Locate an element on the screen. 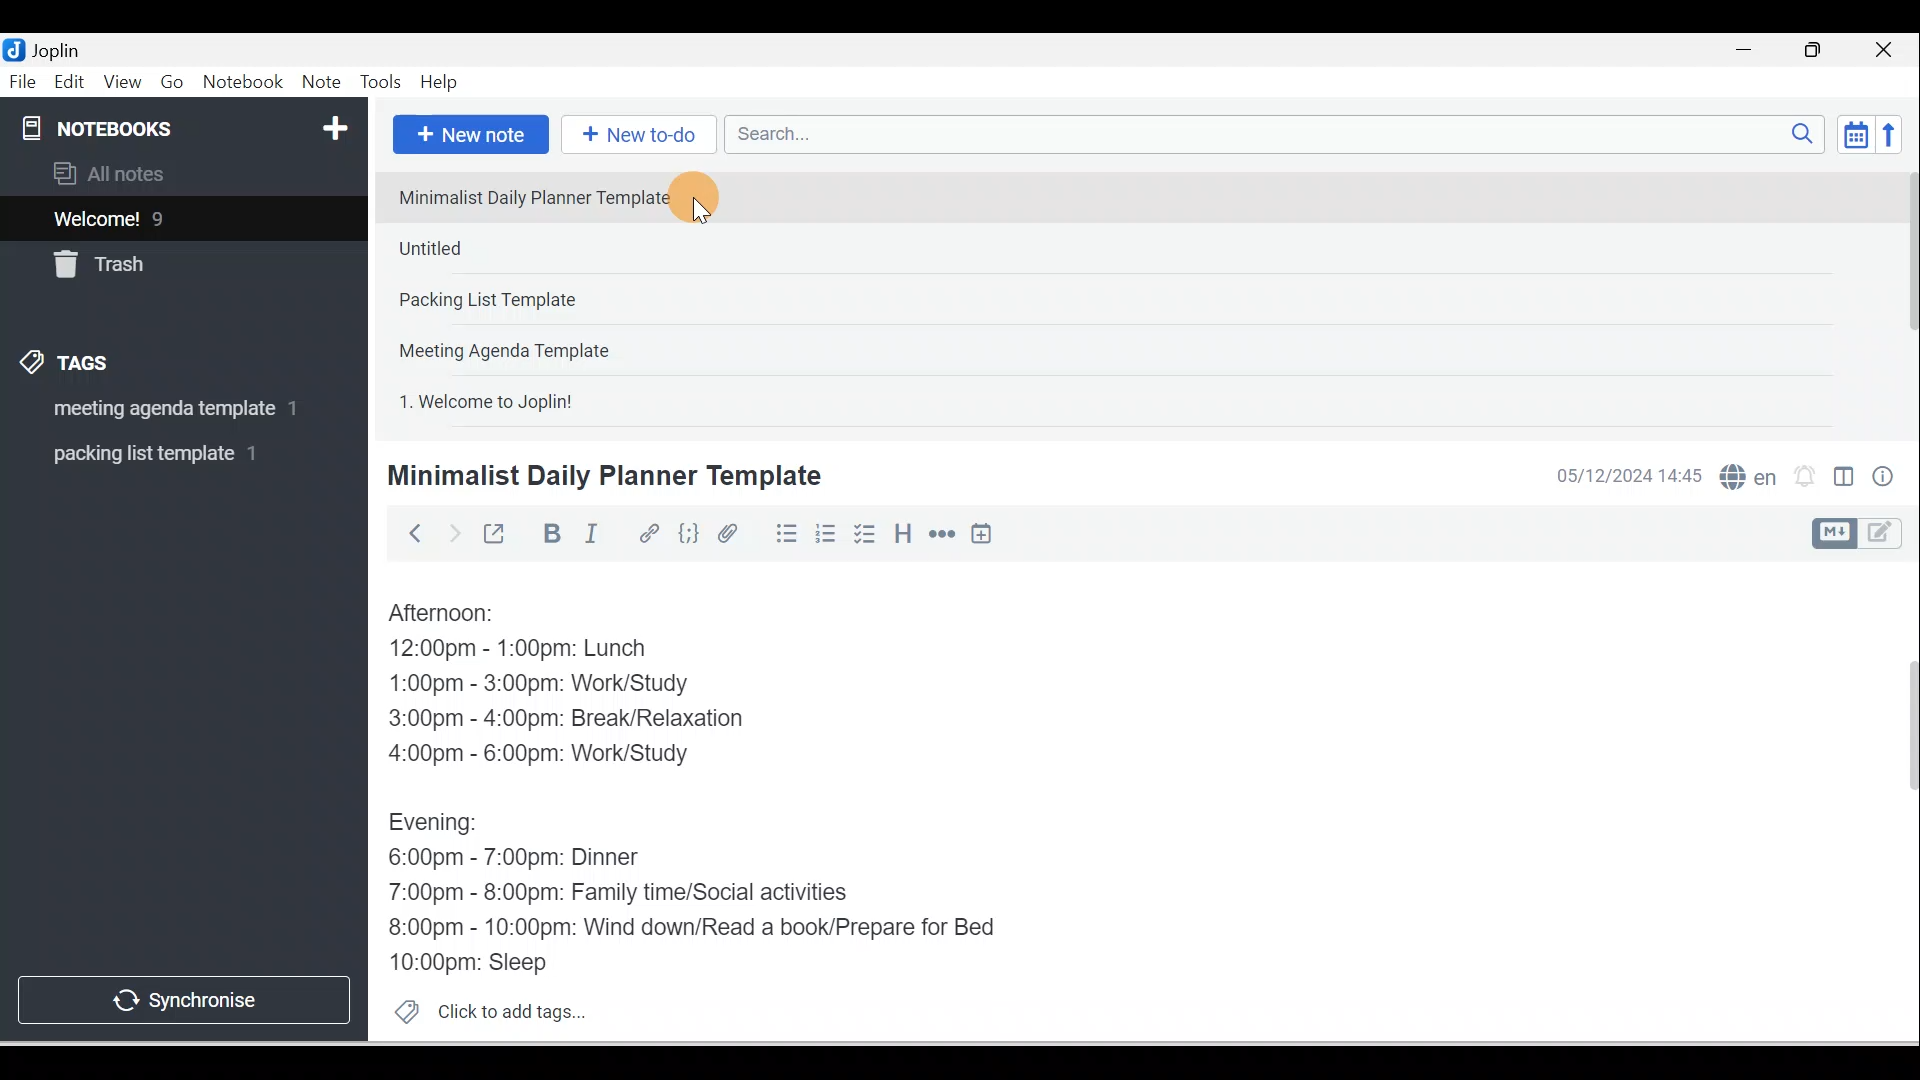  All notes is located at coordinates (181, 173).